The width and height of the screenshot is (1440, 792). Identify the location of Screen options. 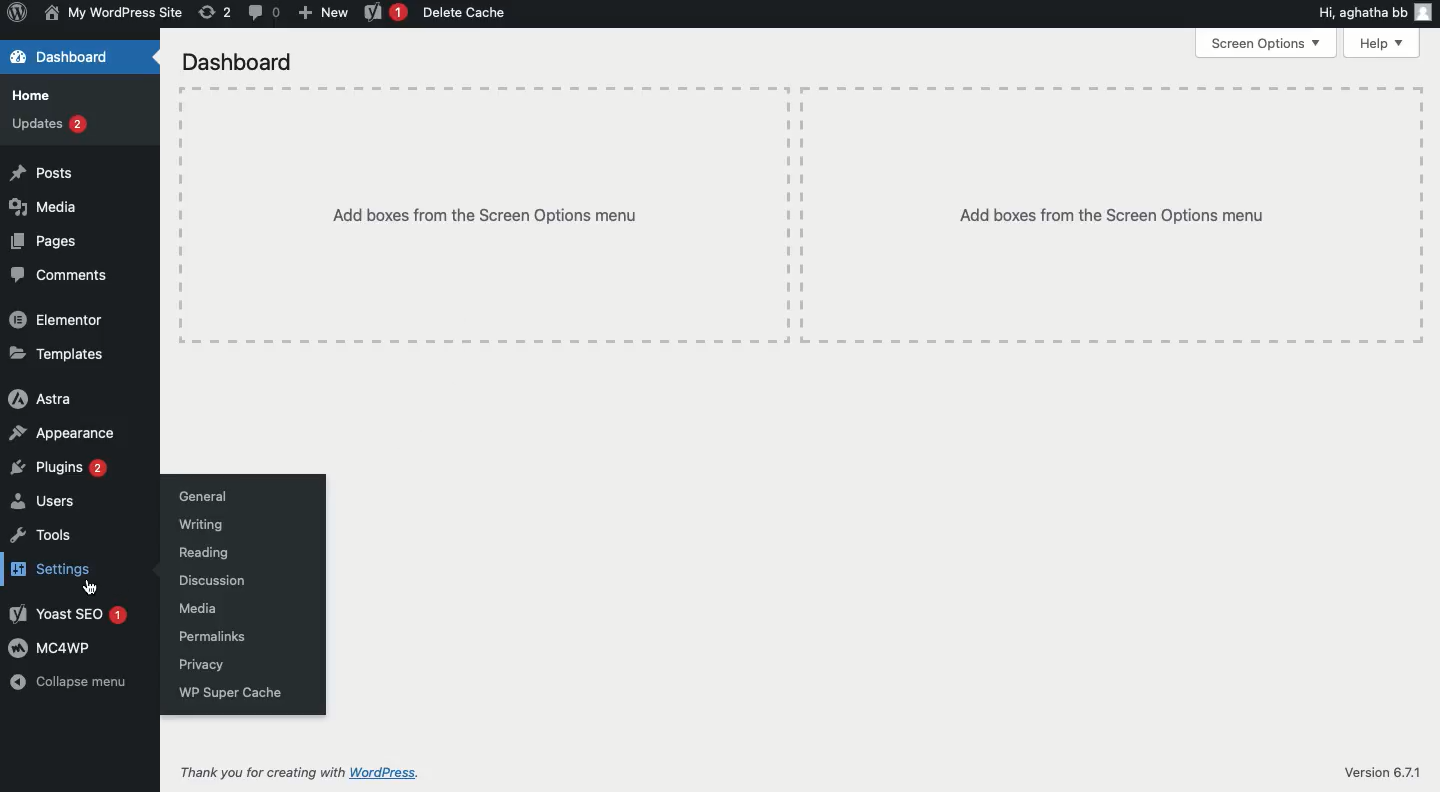
(1264, 45).